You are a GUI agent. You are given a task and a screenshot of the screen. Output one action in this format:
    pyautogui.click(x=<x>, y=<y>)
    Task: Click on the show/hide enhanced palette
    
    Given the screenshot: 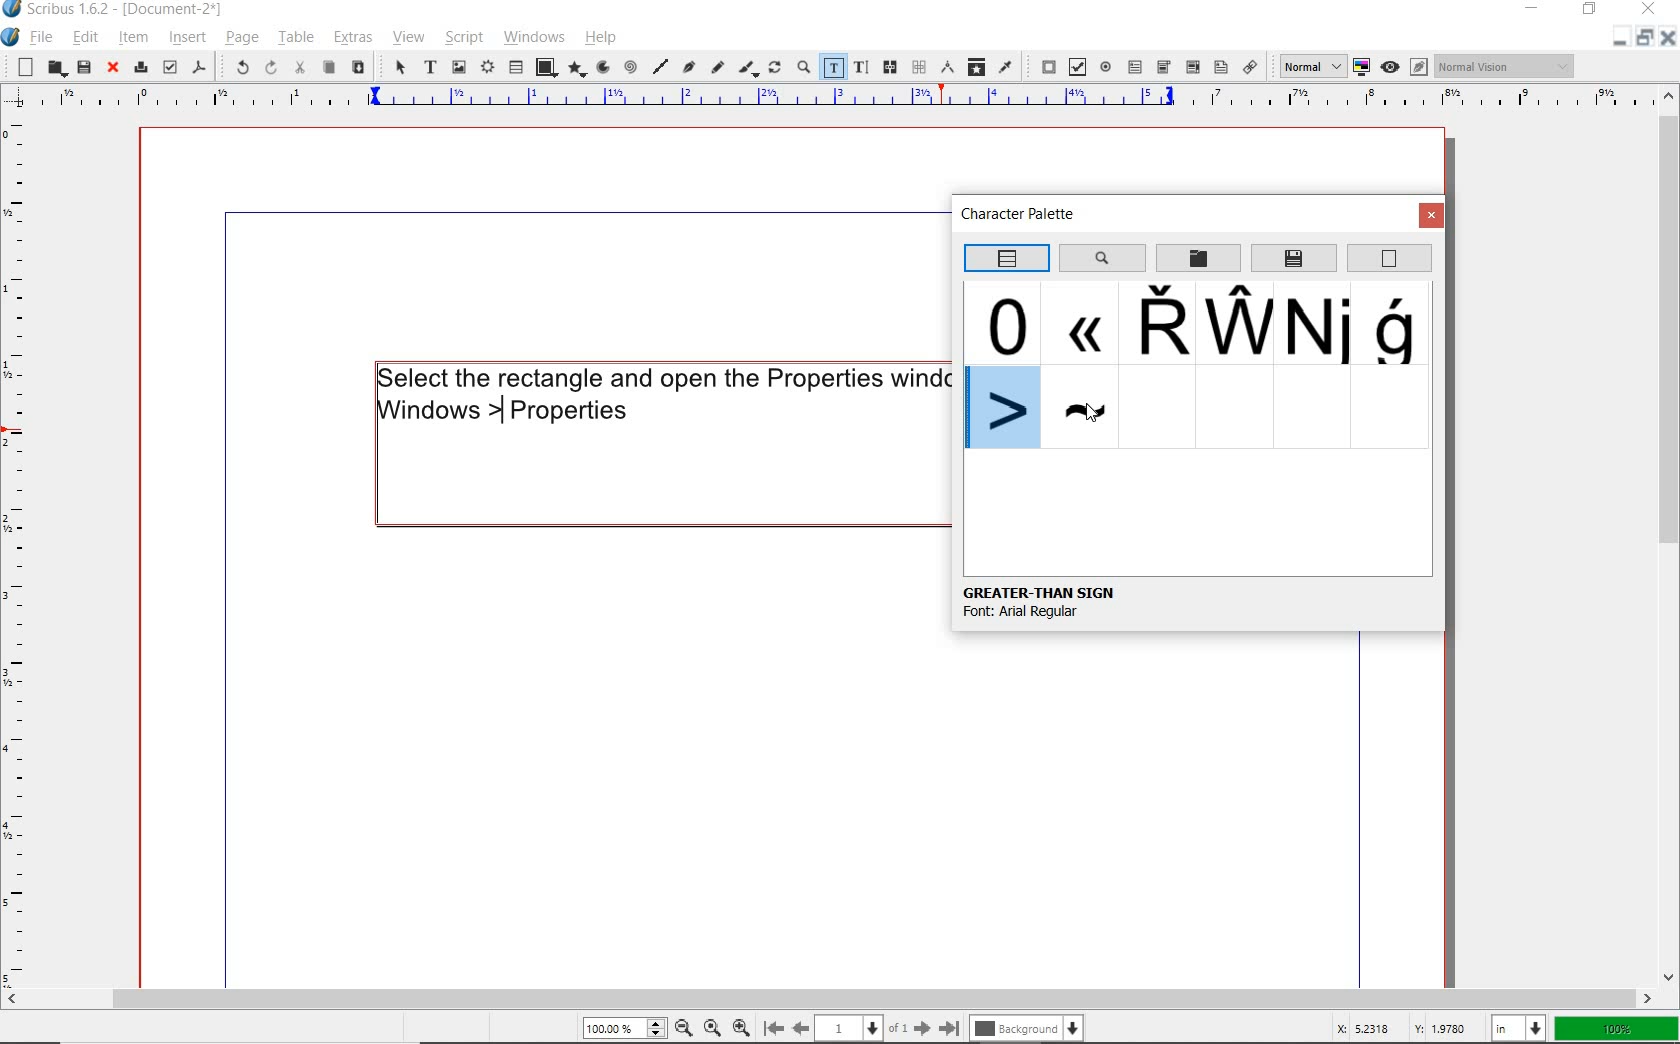 What is the action you would take?
    pyautogui.click(x=1005, y=259)
    